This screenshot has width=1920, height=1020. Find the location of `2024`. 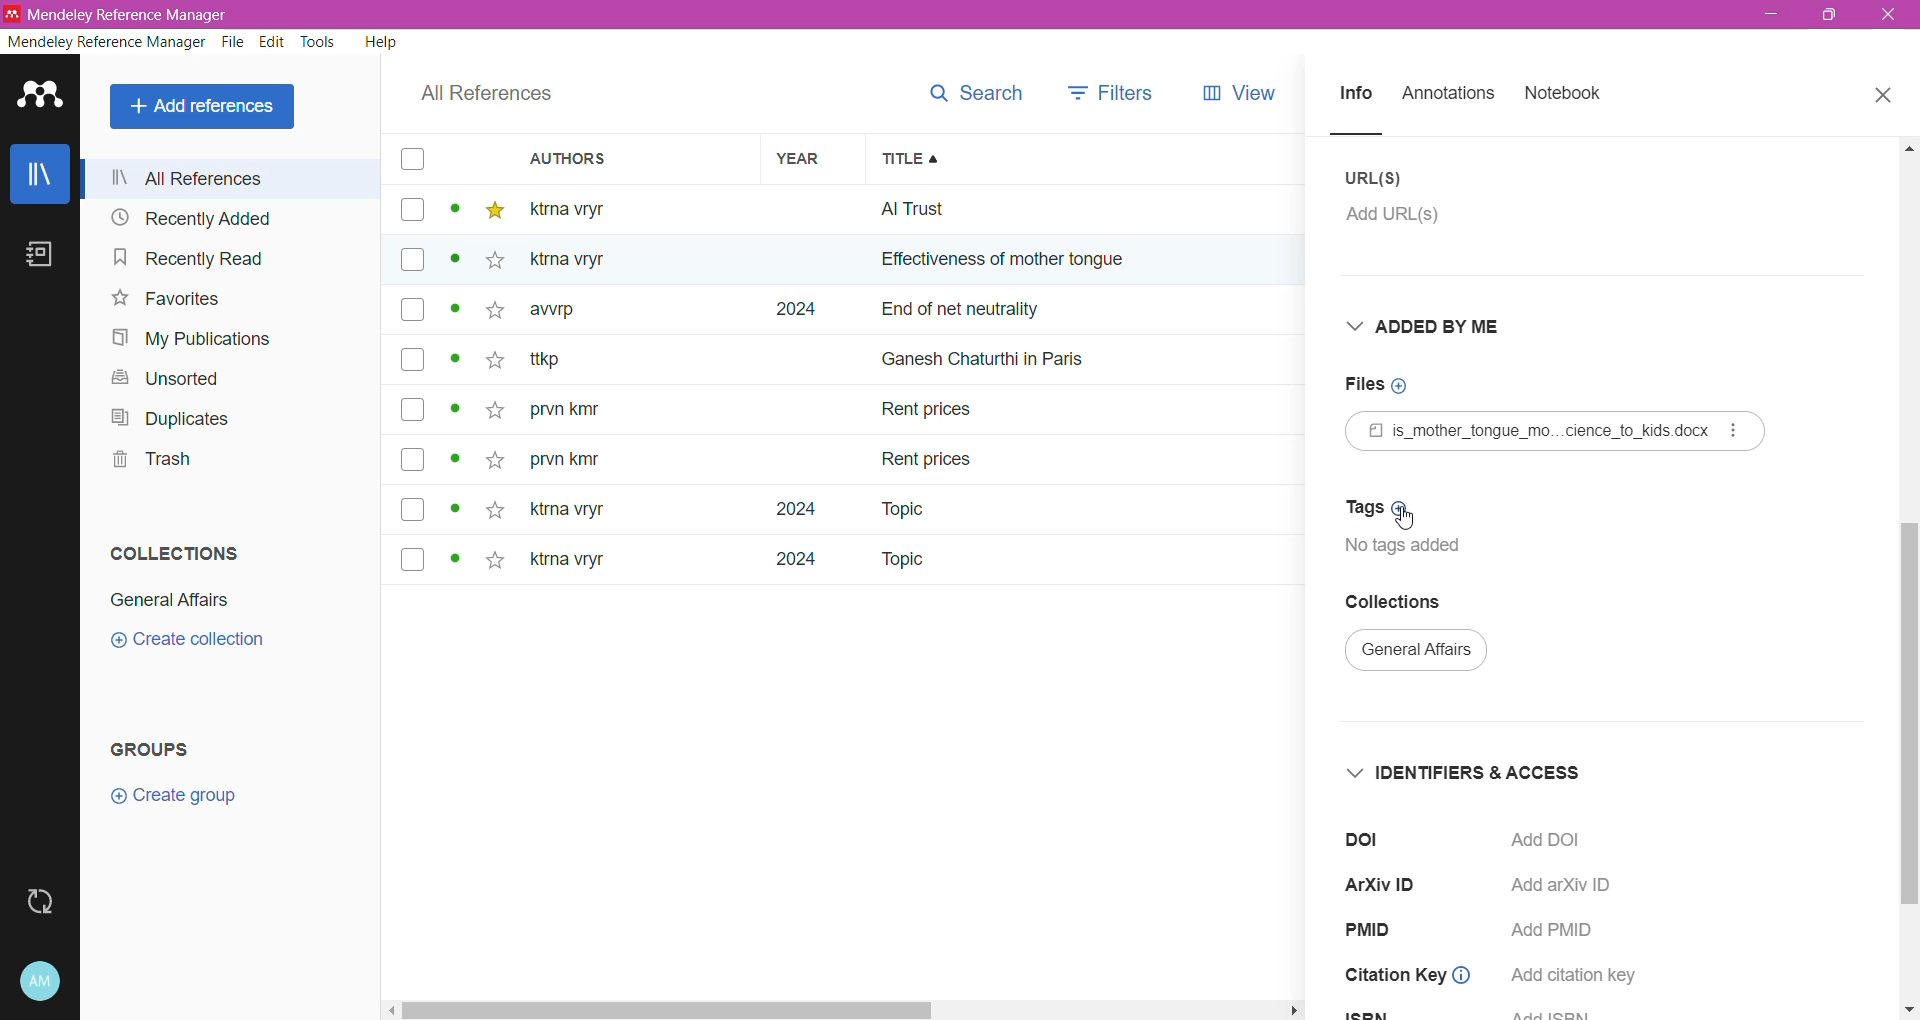

2024 is located at coordinates (778, 509).